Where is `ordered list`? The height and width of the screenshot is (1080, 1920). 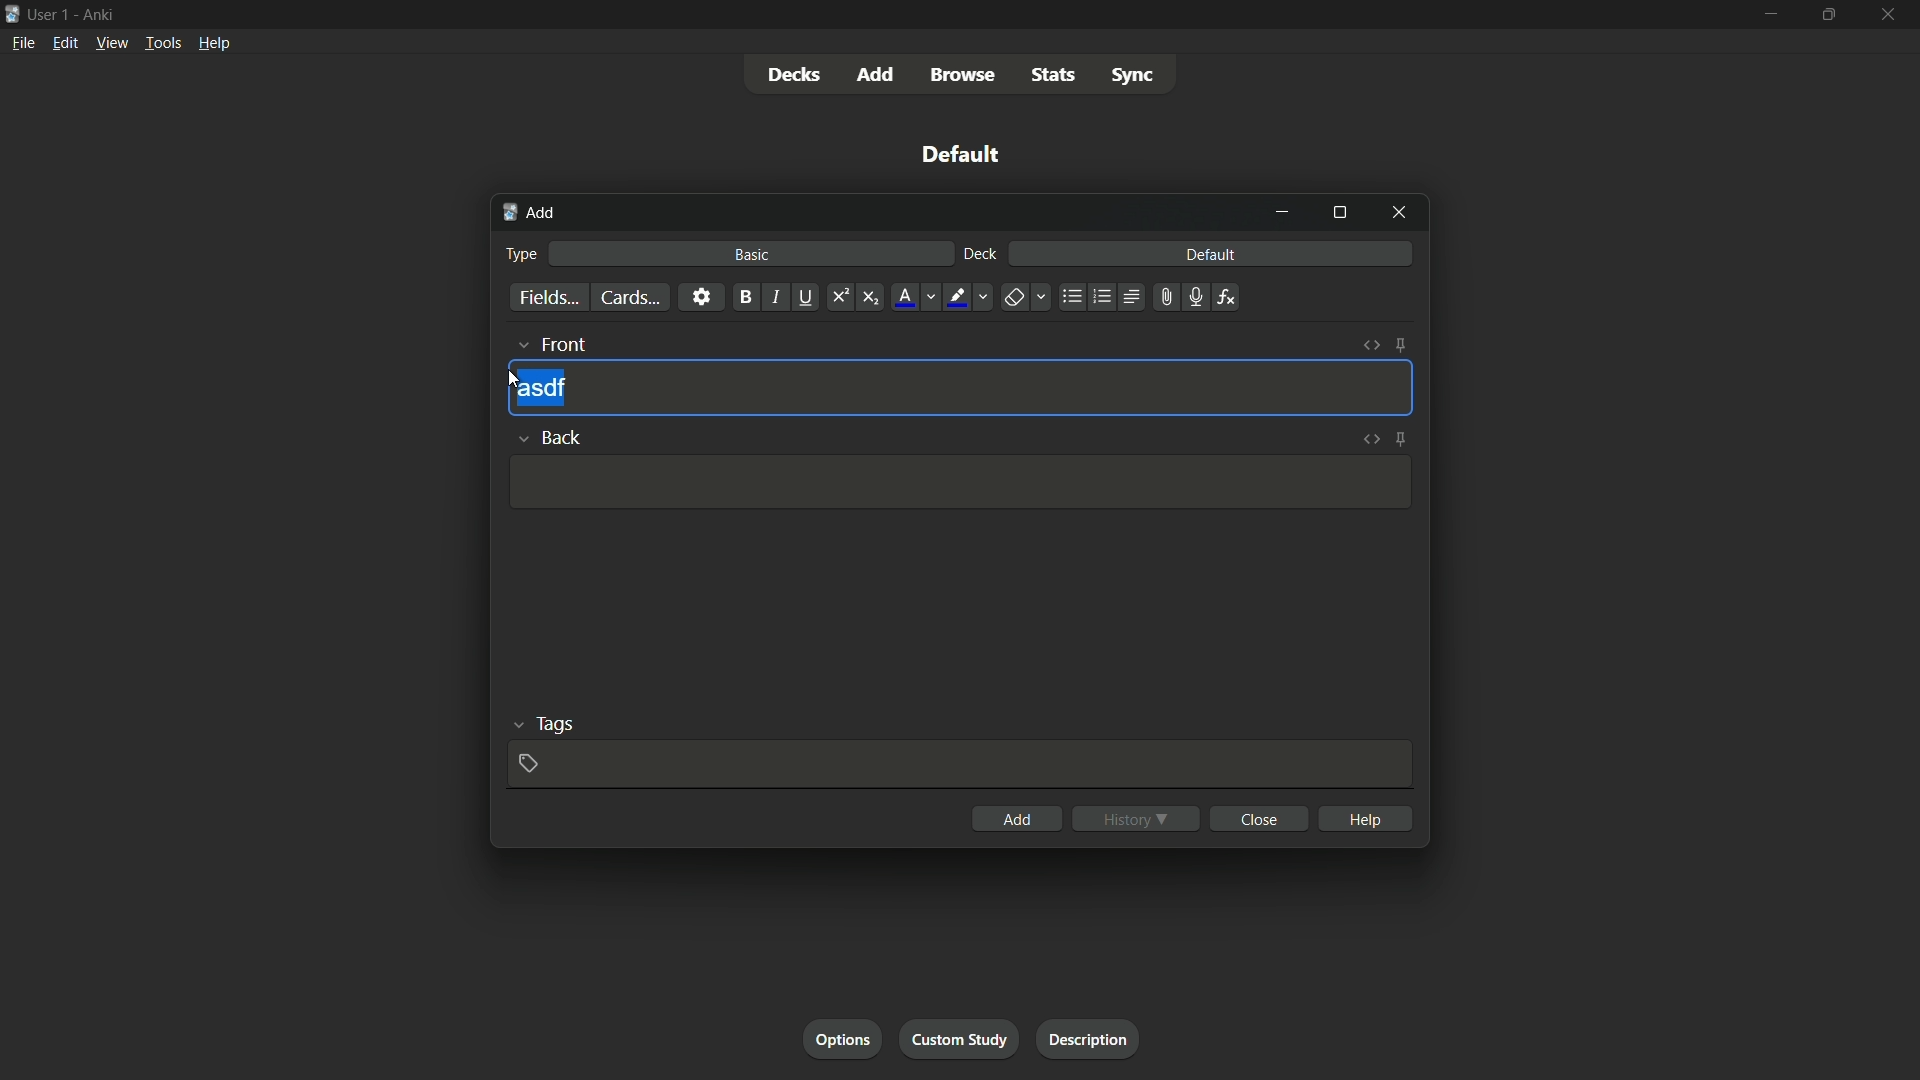
ordered list is located at coordinates (1102, 298).